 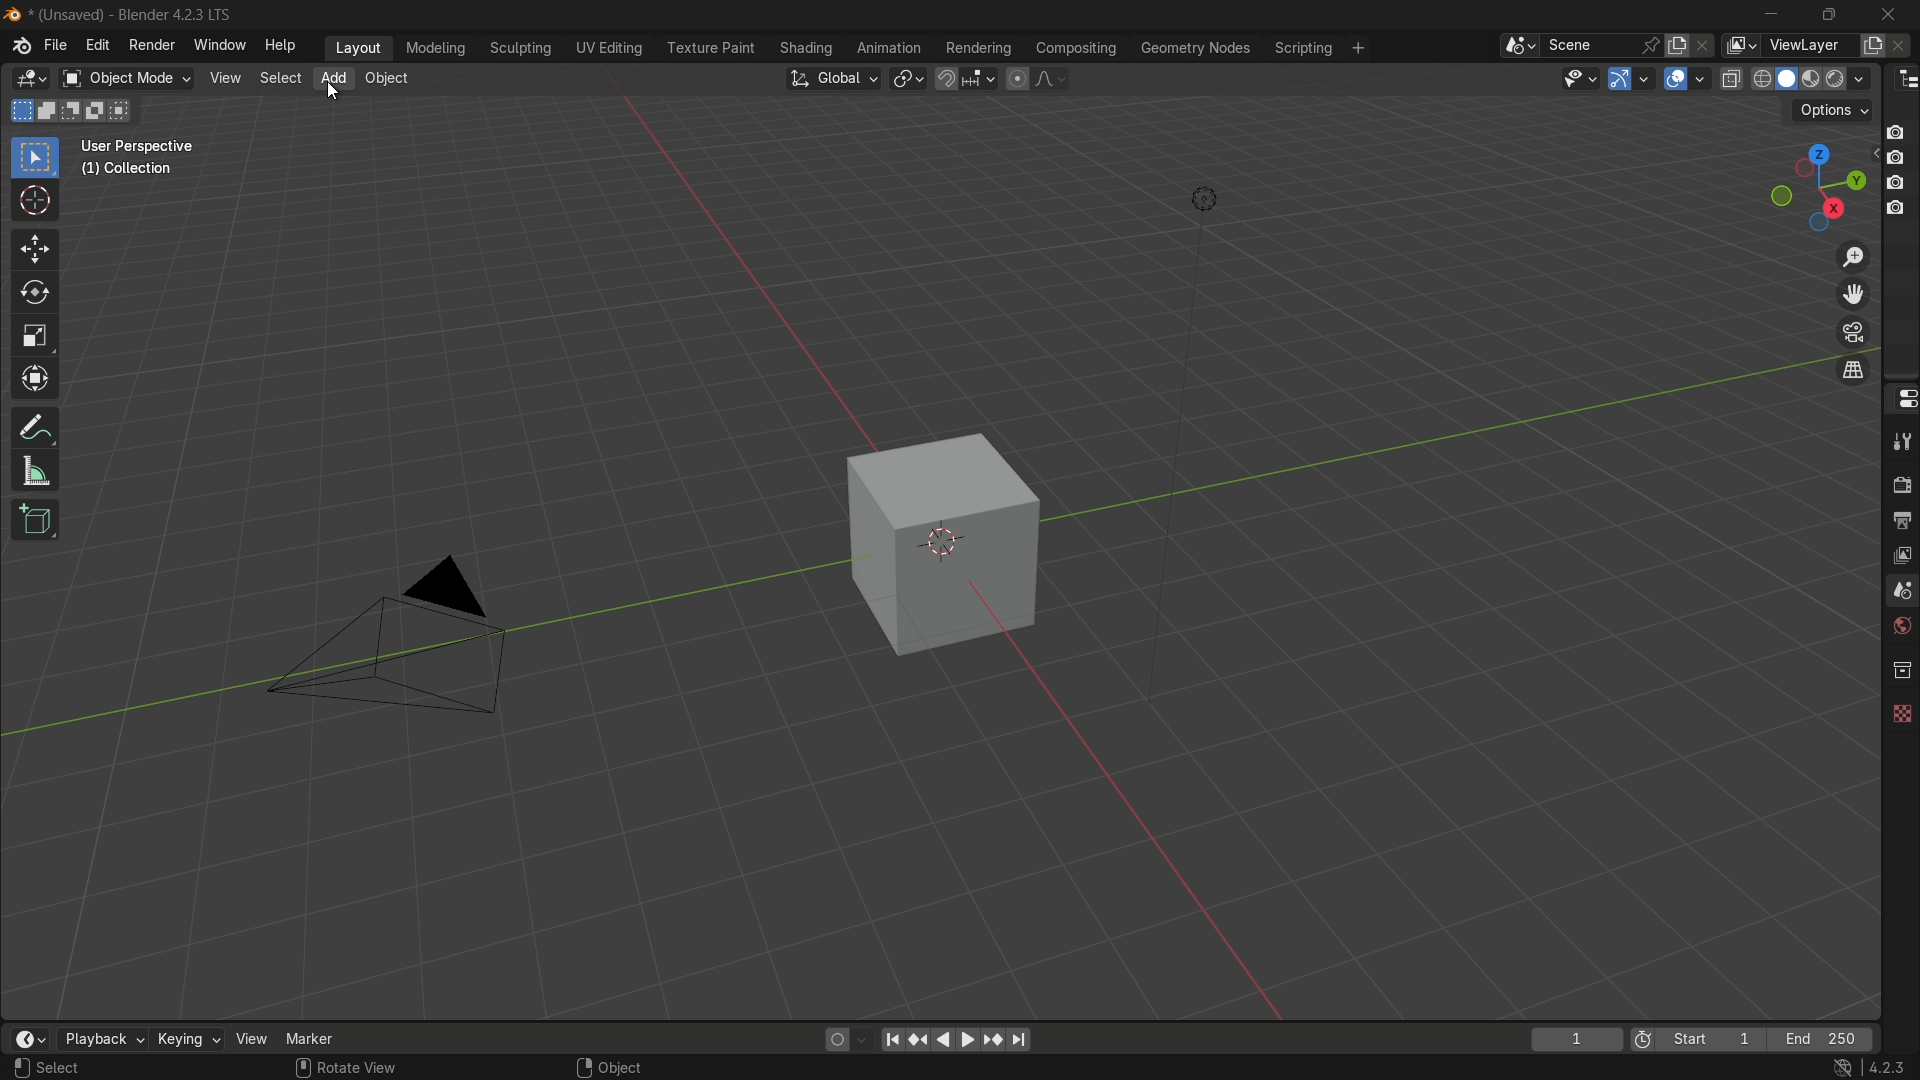 What do you see at coordinates (1518, 46) in the screenshot?
I see `browse scenes` at bounding box center [1518, 46].